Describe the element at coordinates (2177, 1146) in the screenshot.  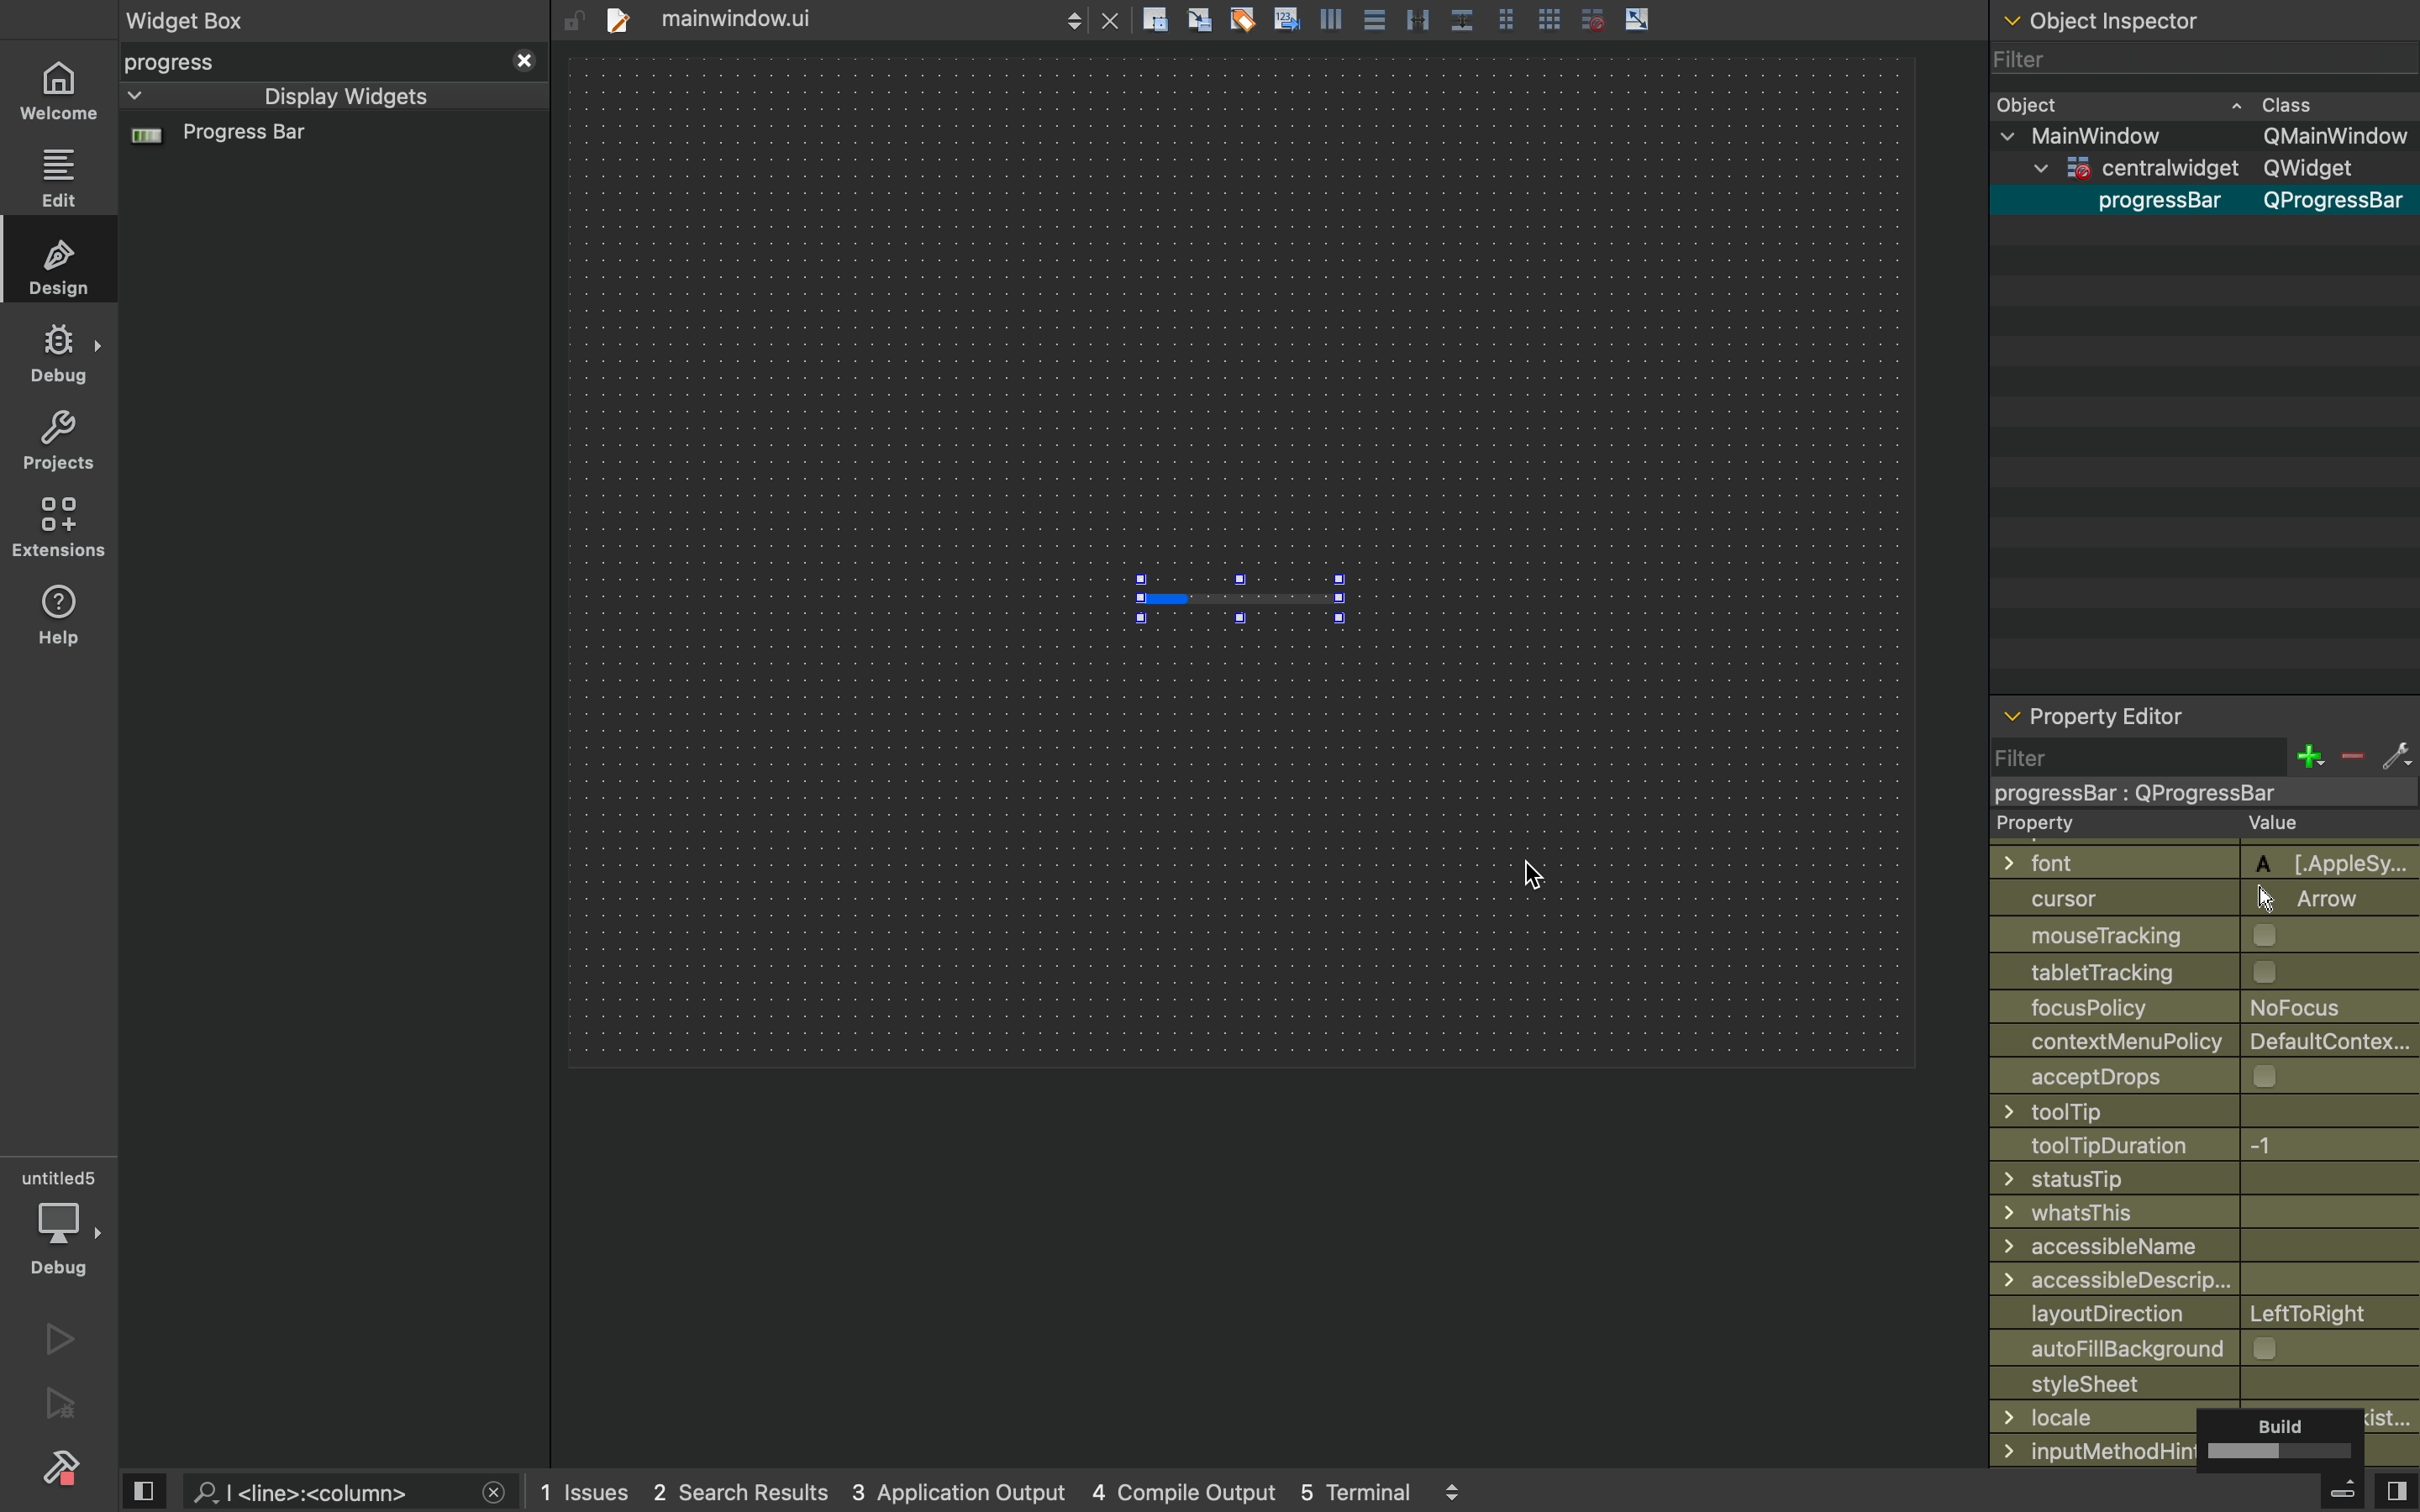
I see `tooltip duration` at that location.